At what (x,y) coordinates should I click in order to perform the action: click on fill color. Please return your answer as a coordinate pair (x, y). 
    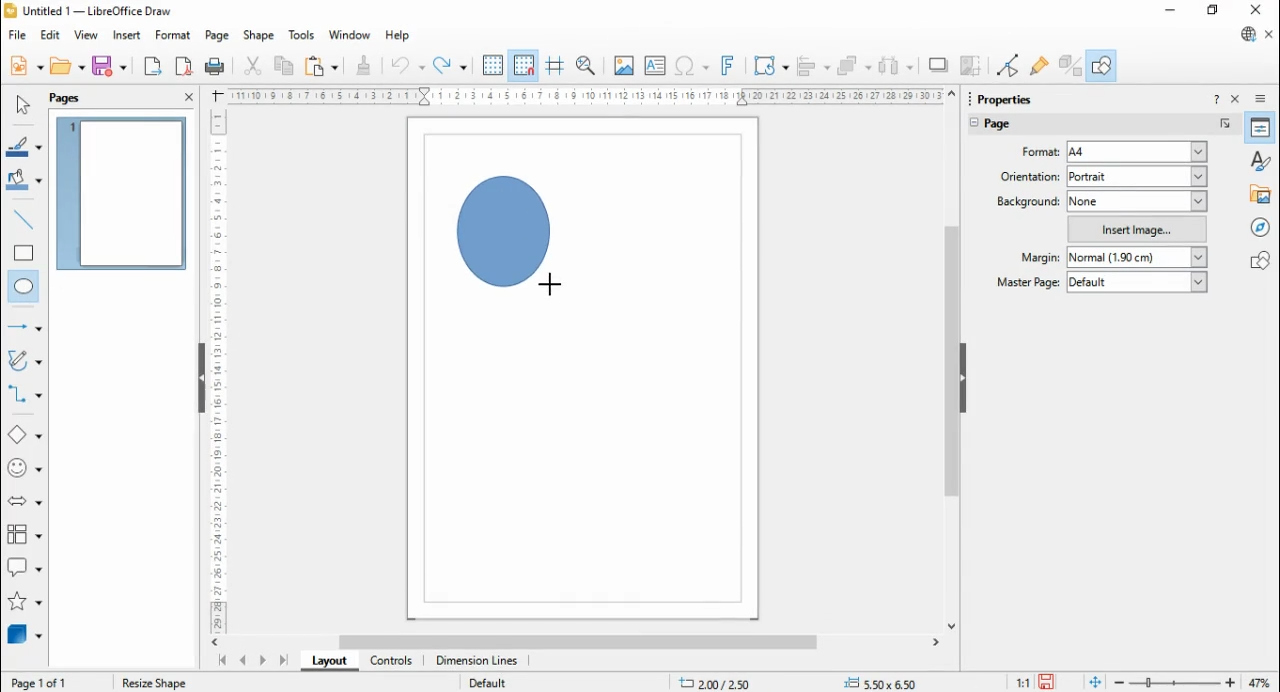
    Looking at the image, I should click on (25, 181).